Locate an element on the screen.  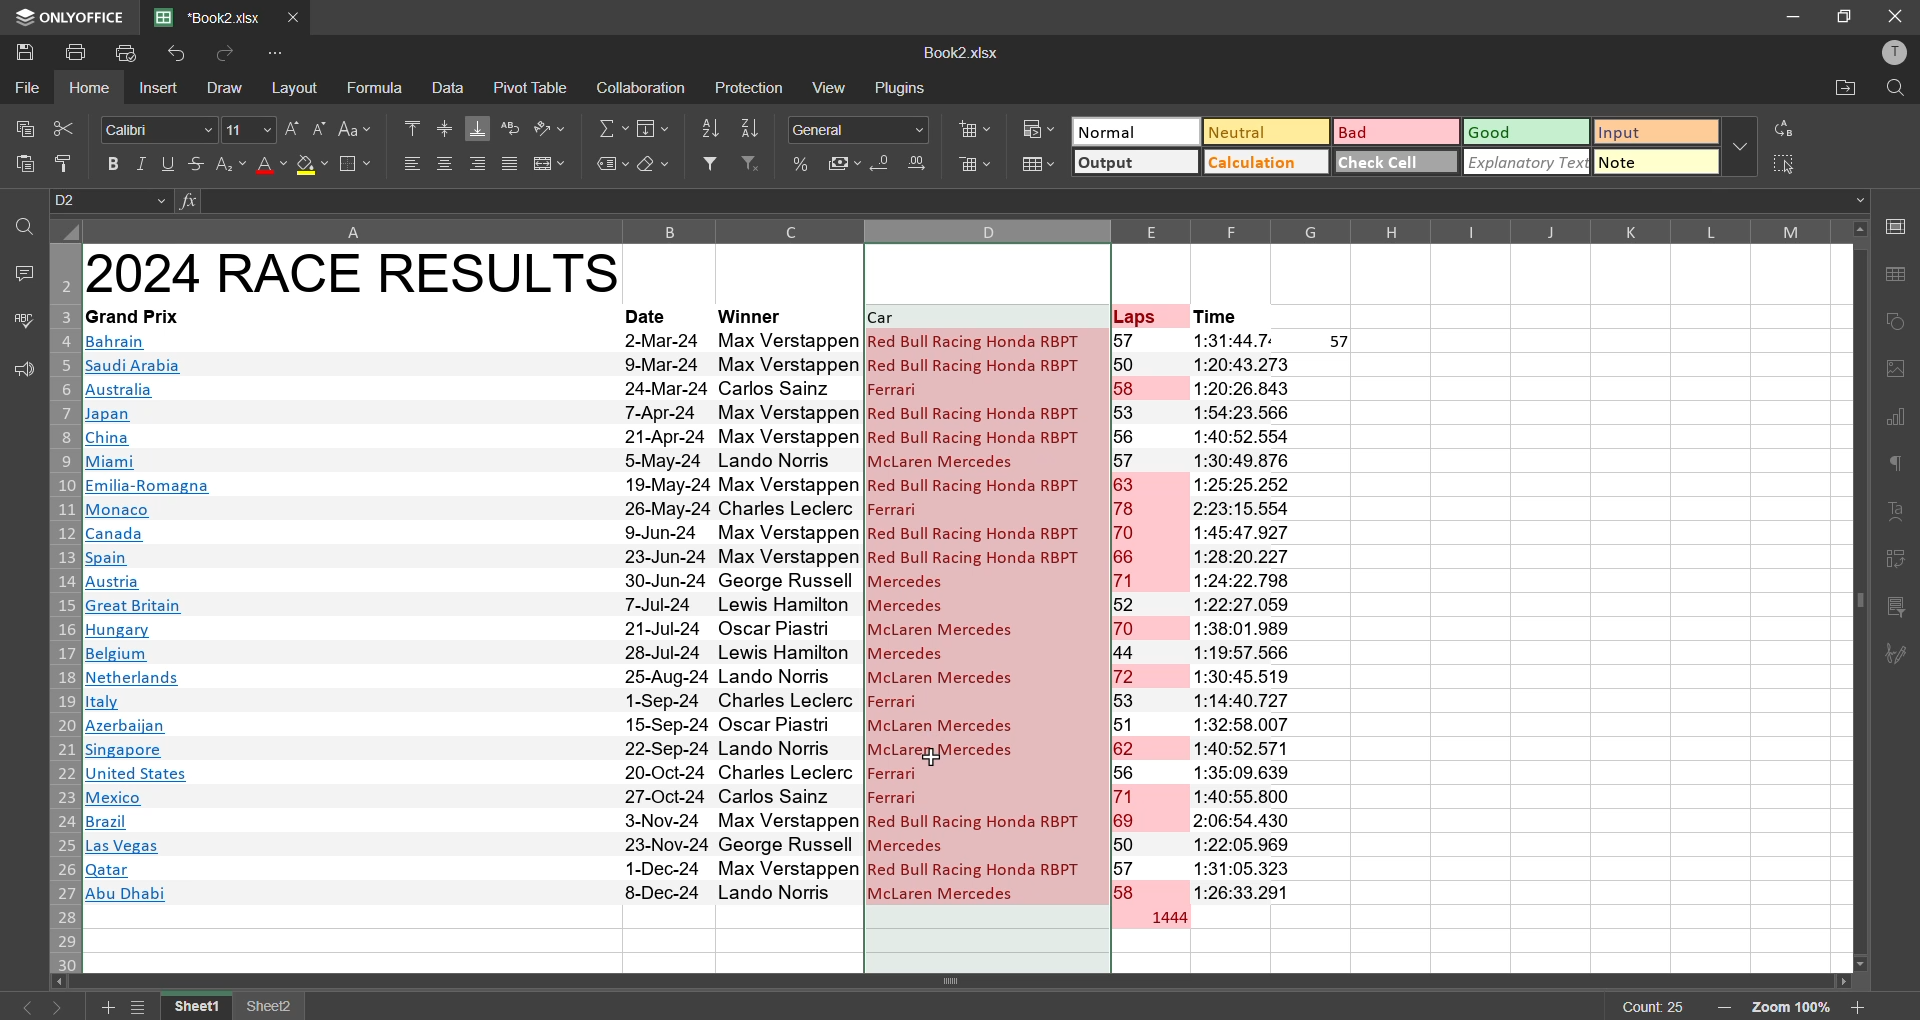
font style is located at coordinates (160, 130).